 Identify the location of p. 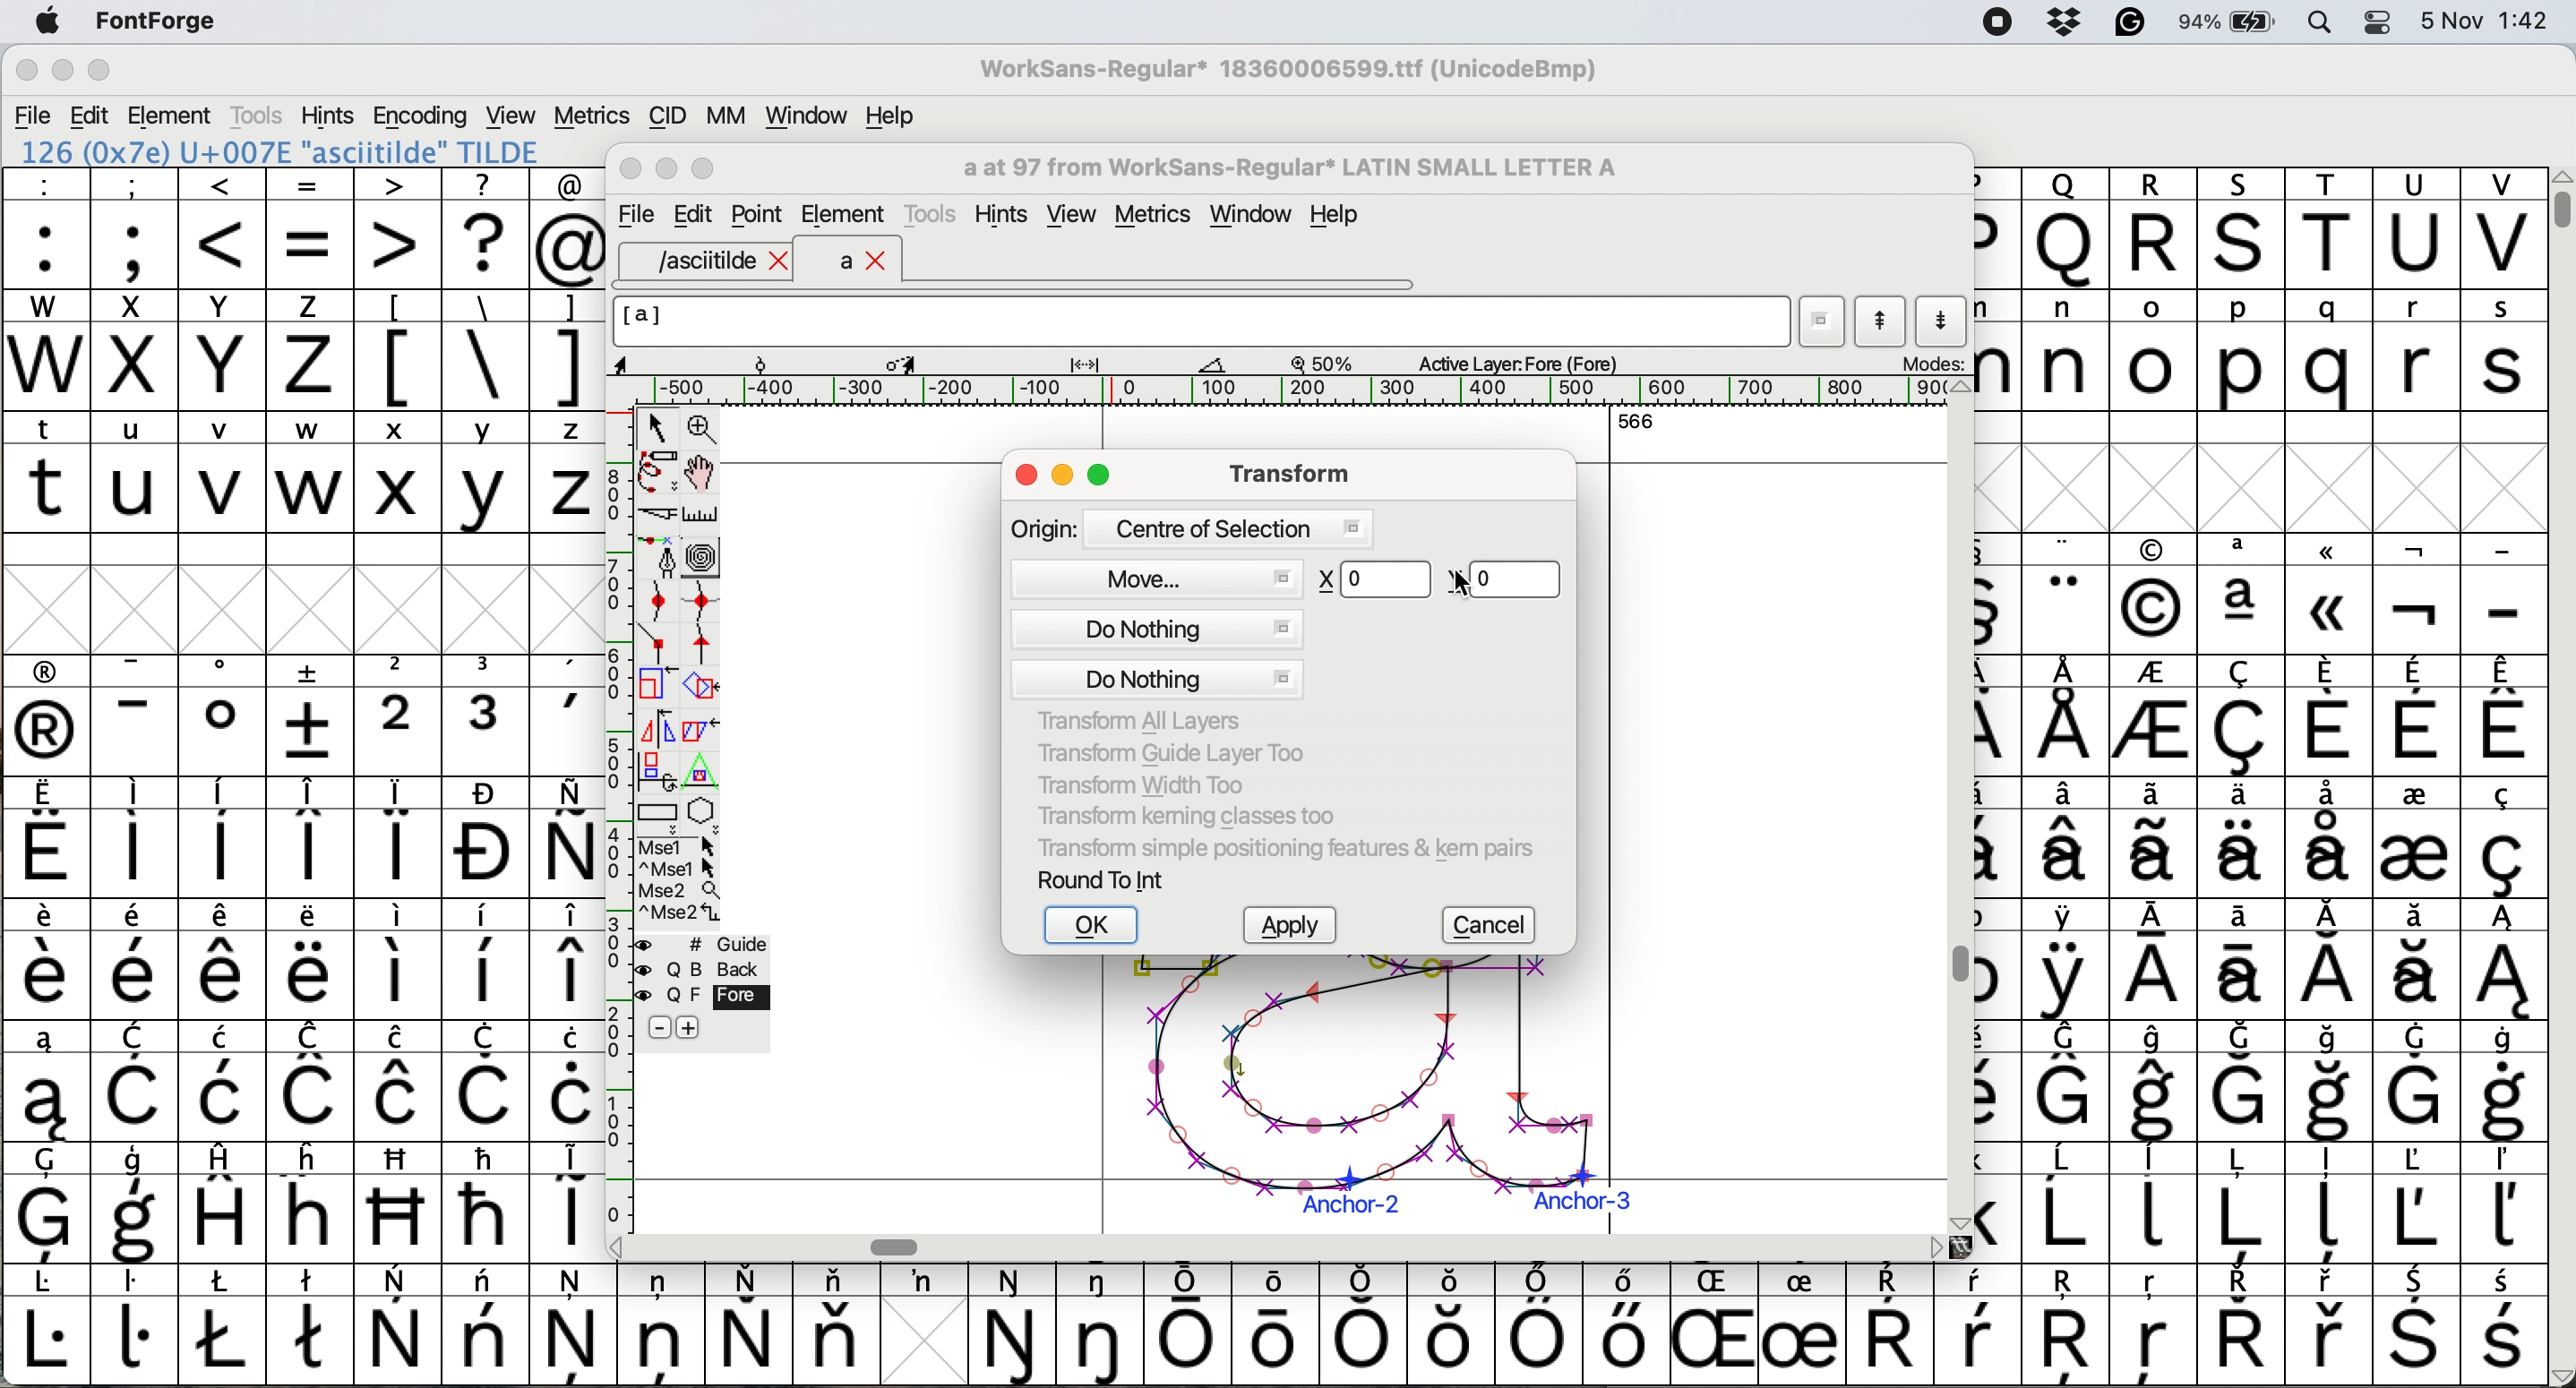
(2242, 354).